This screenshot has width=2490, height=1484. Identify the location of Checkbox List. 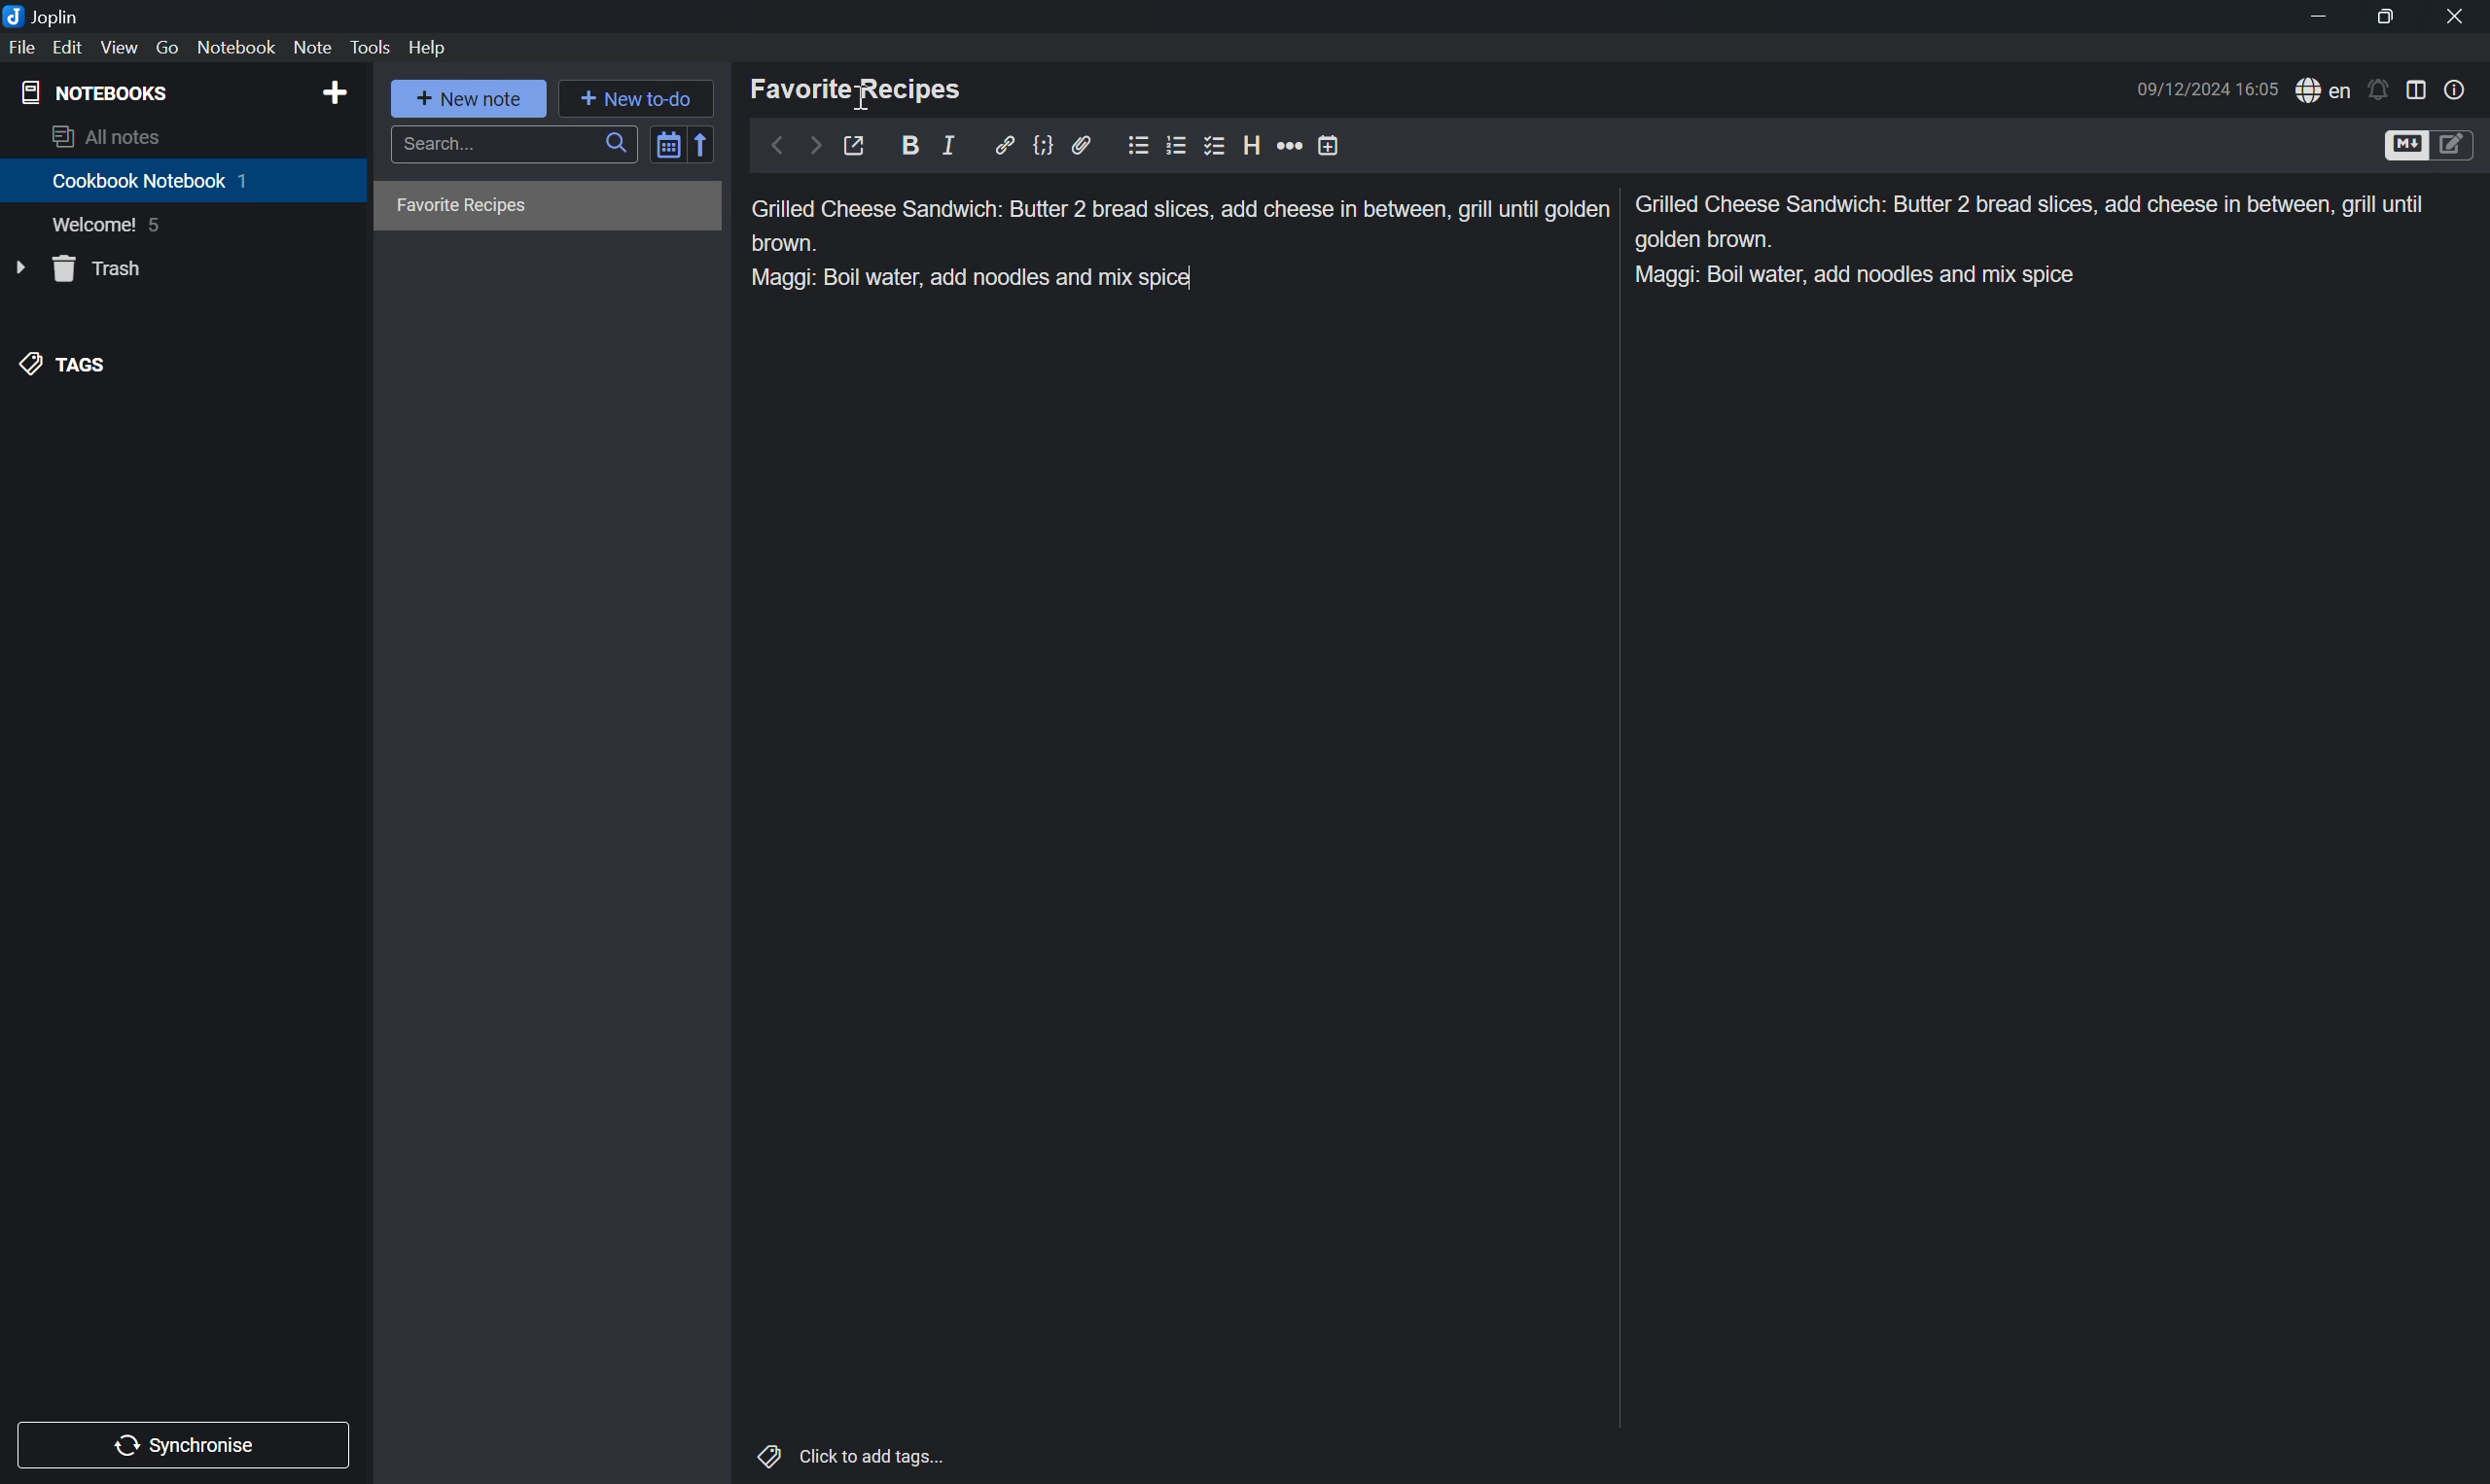
(1216, 149).